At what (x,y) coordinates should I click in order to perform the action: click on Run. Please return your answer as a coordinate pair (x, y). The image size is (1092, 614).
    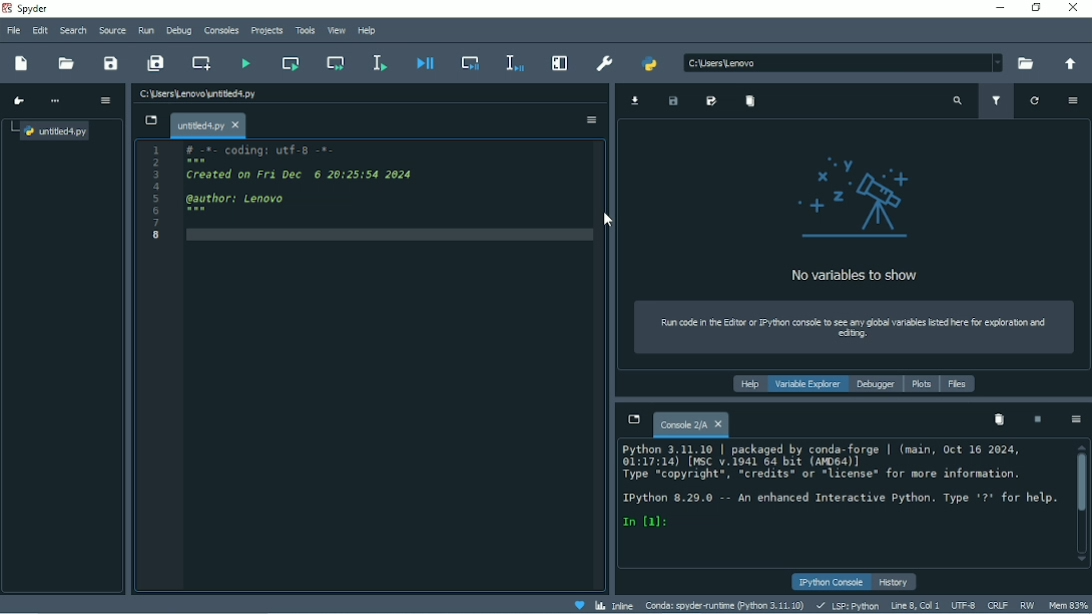
    Looking at the image, I should click on (147, 30).